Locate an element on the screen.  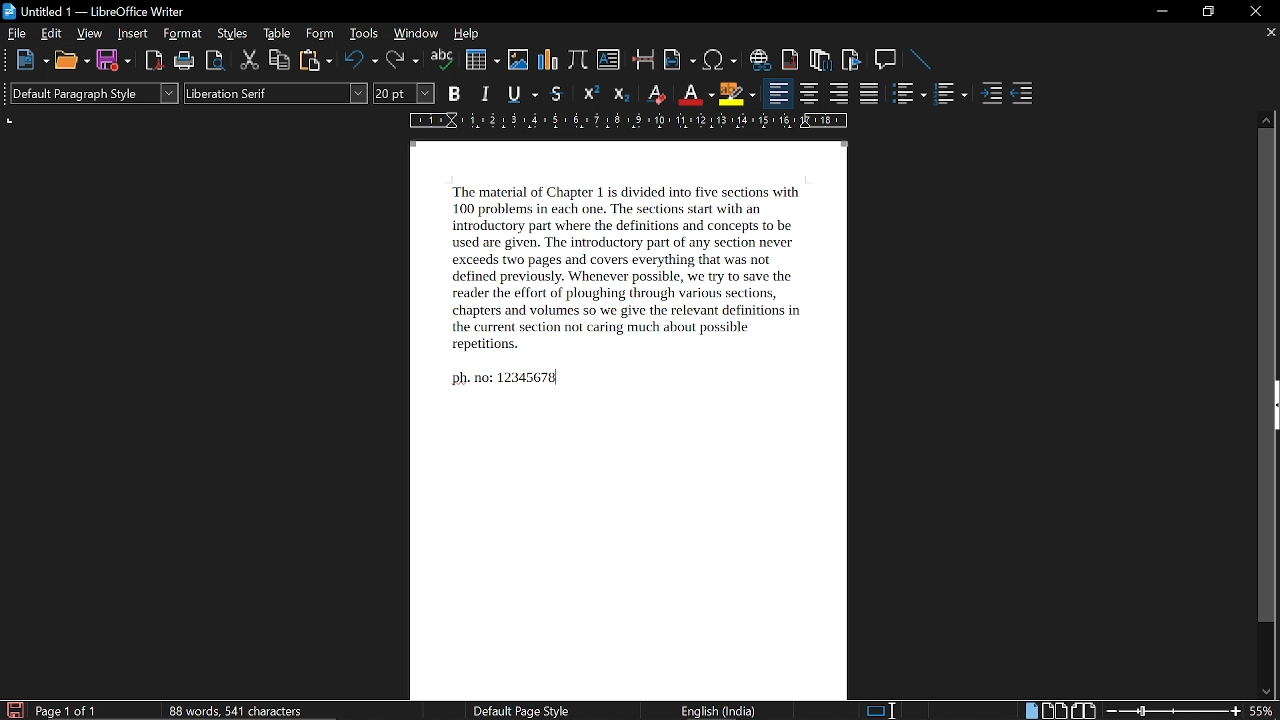
new is located at coordinates (33, 60).